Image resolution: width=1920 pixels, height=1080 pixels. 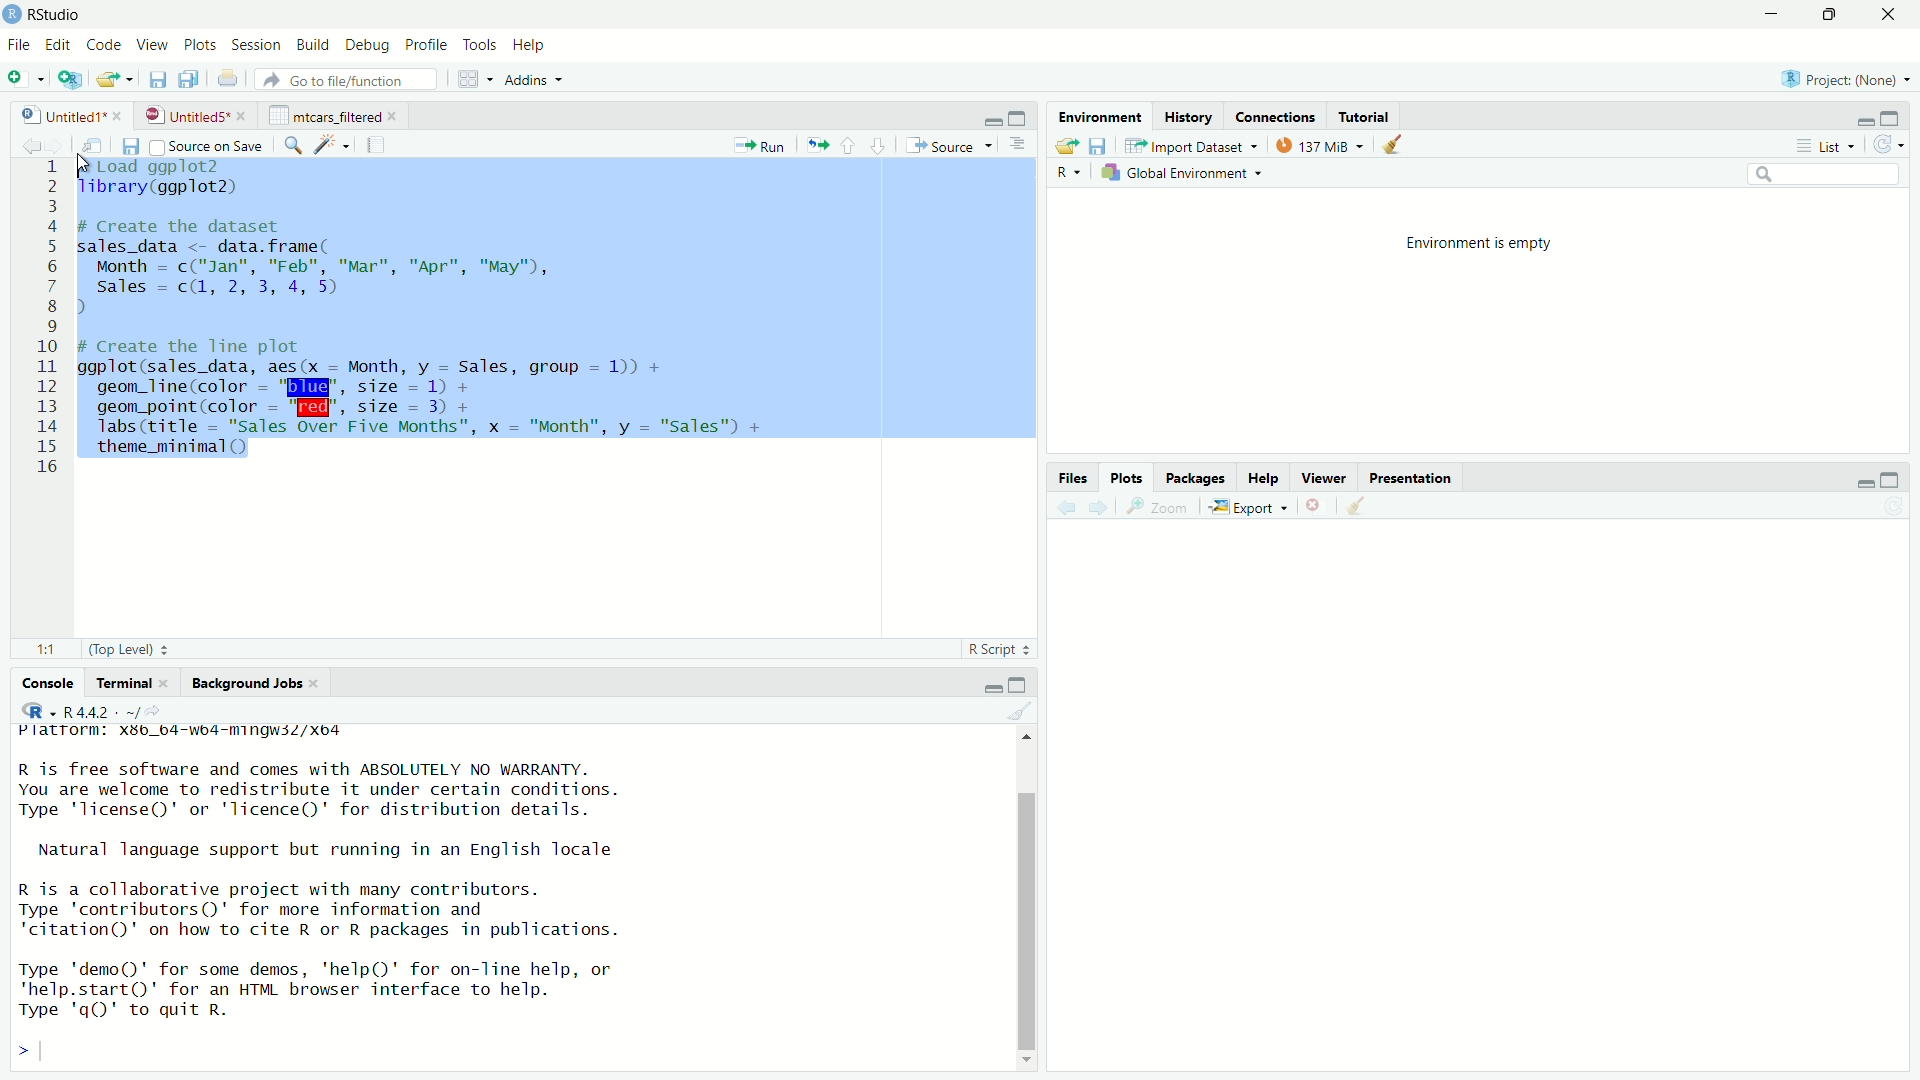 I want to click on R Script, so click(x=993, y=649).